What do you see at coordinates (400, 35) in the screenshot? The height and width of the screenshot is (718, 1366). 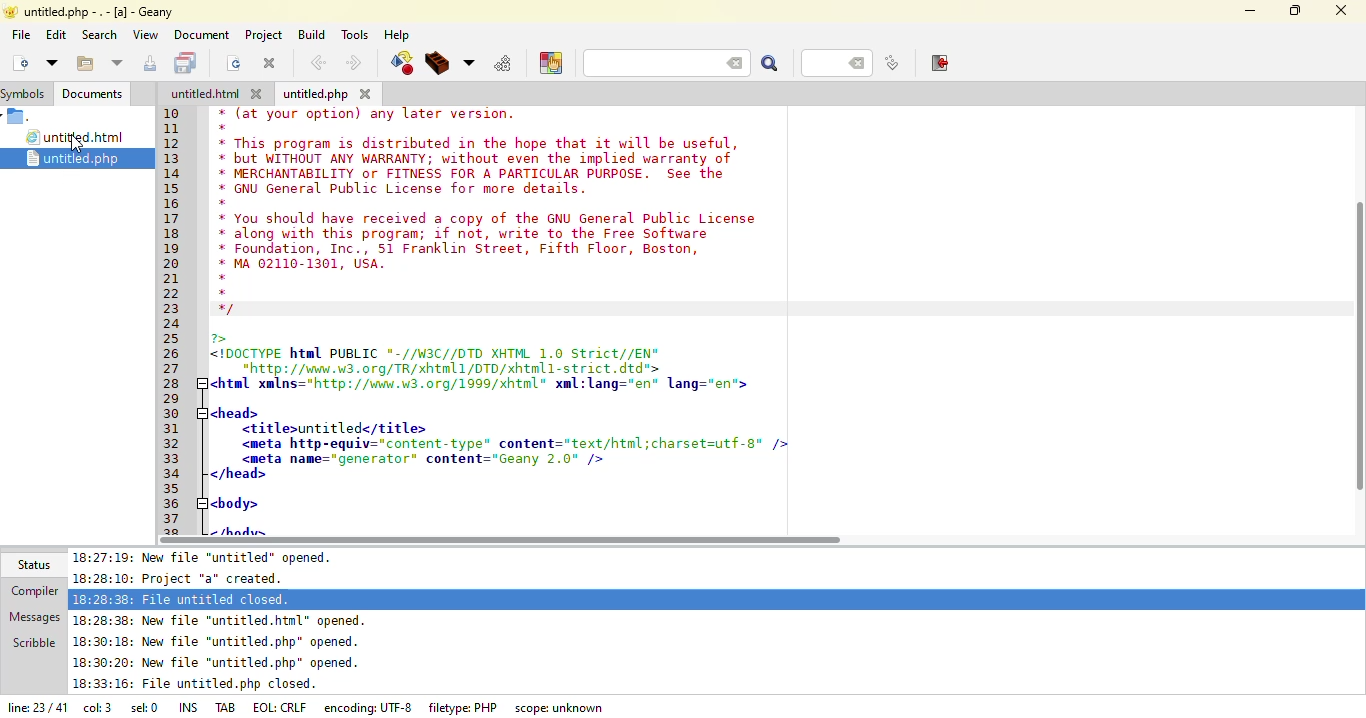 I see `help` at bounding box center [400, 35].